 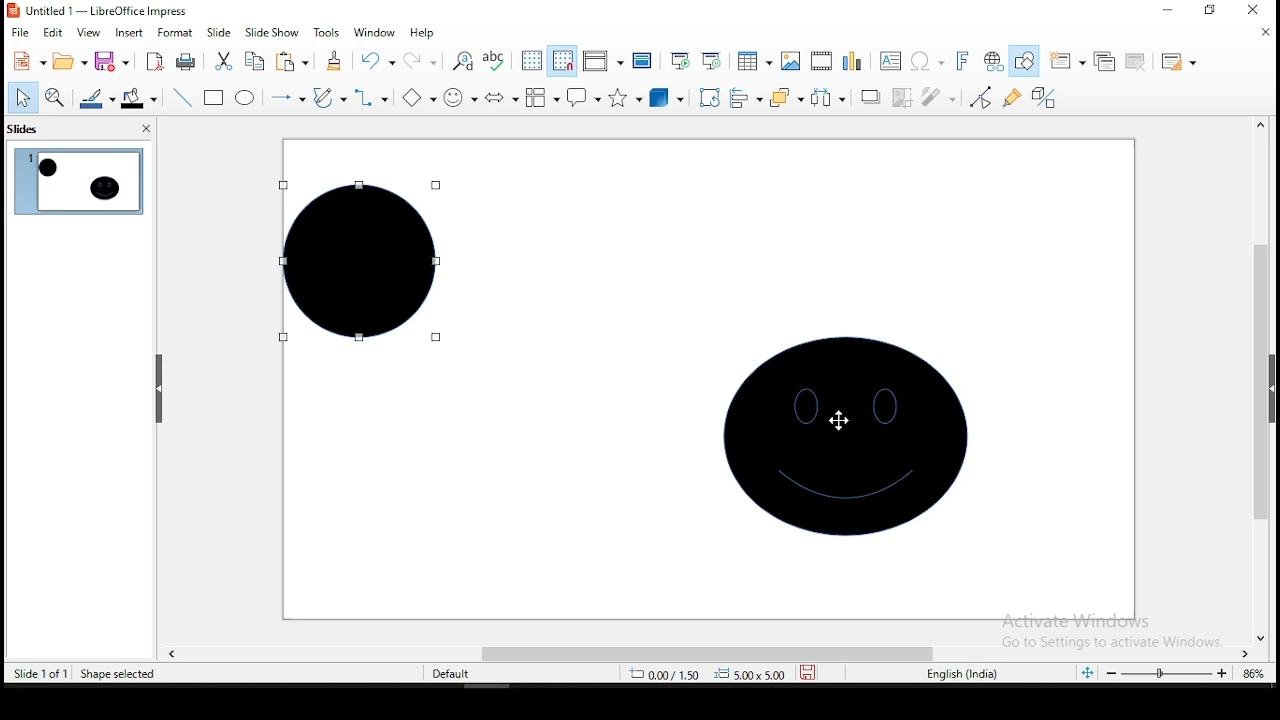 I want to click on rotate, so click(x=710, y=97).